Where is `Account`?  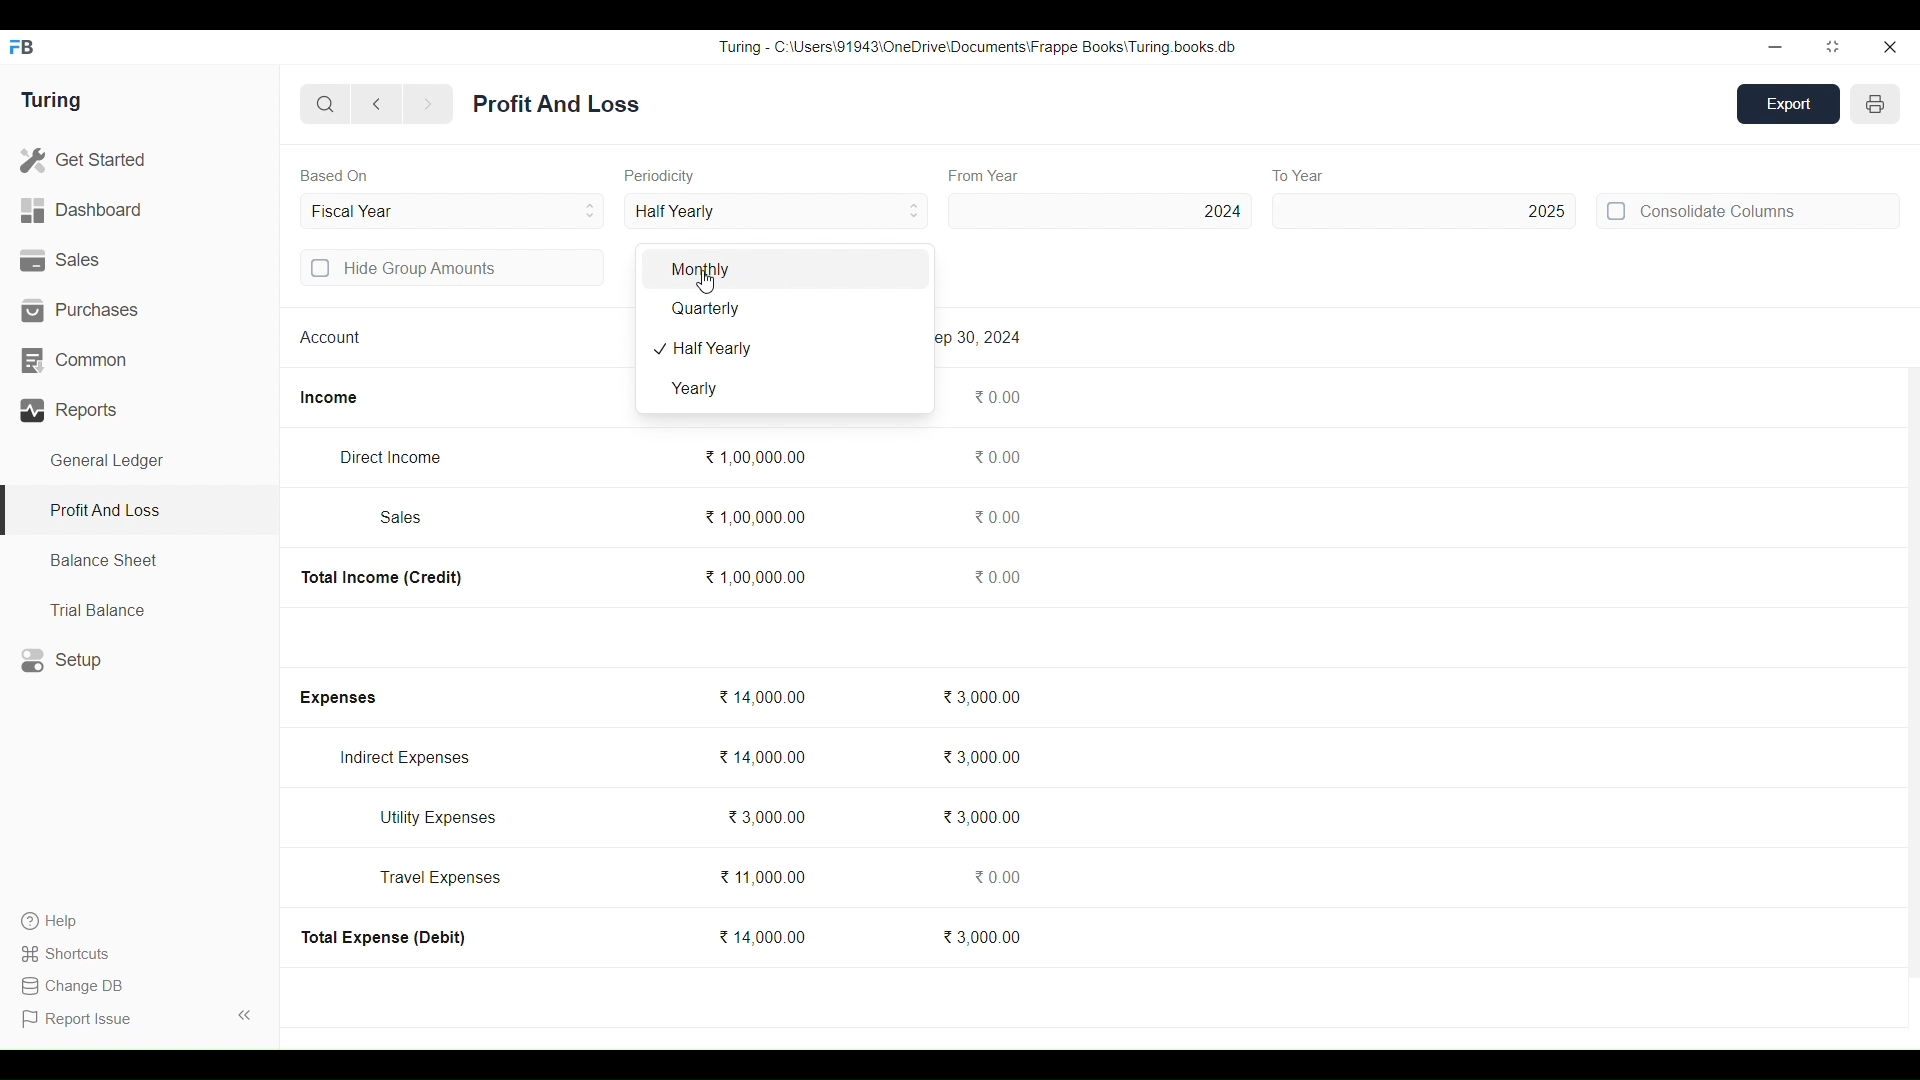 Account is located at coordinates (331, 336).